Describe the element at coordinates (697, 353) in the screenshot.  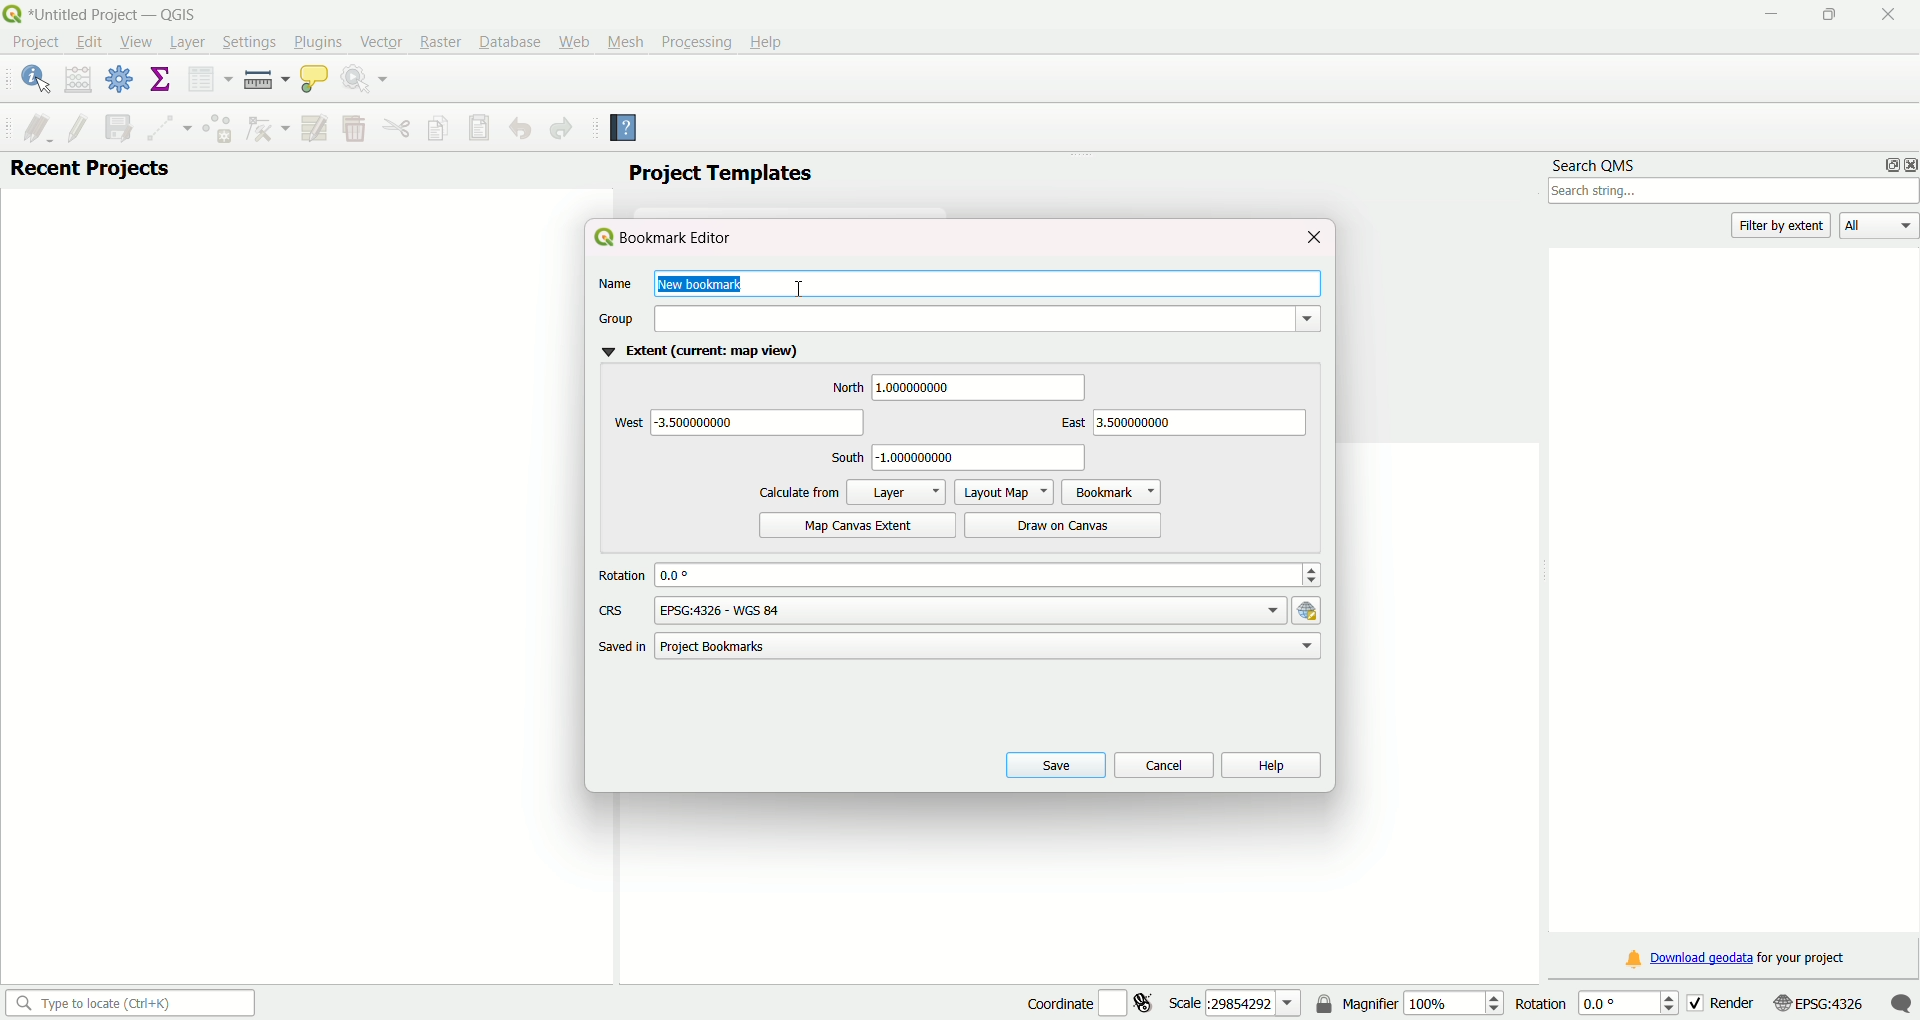
I see `Extent` at that location.